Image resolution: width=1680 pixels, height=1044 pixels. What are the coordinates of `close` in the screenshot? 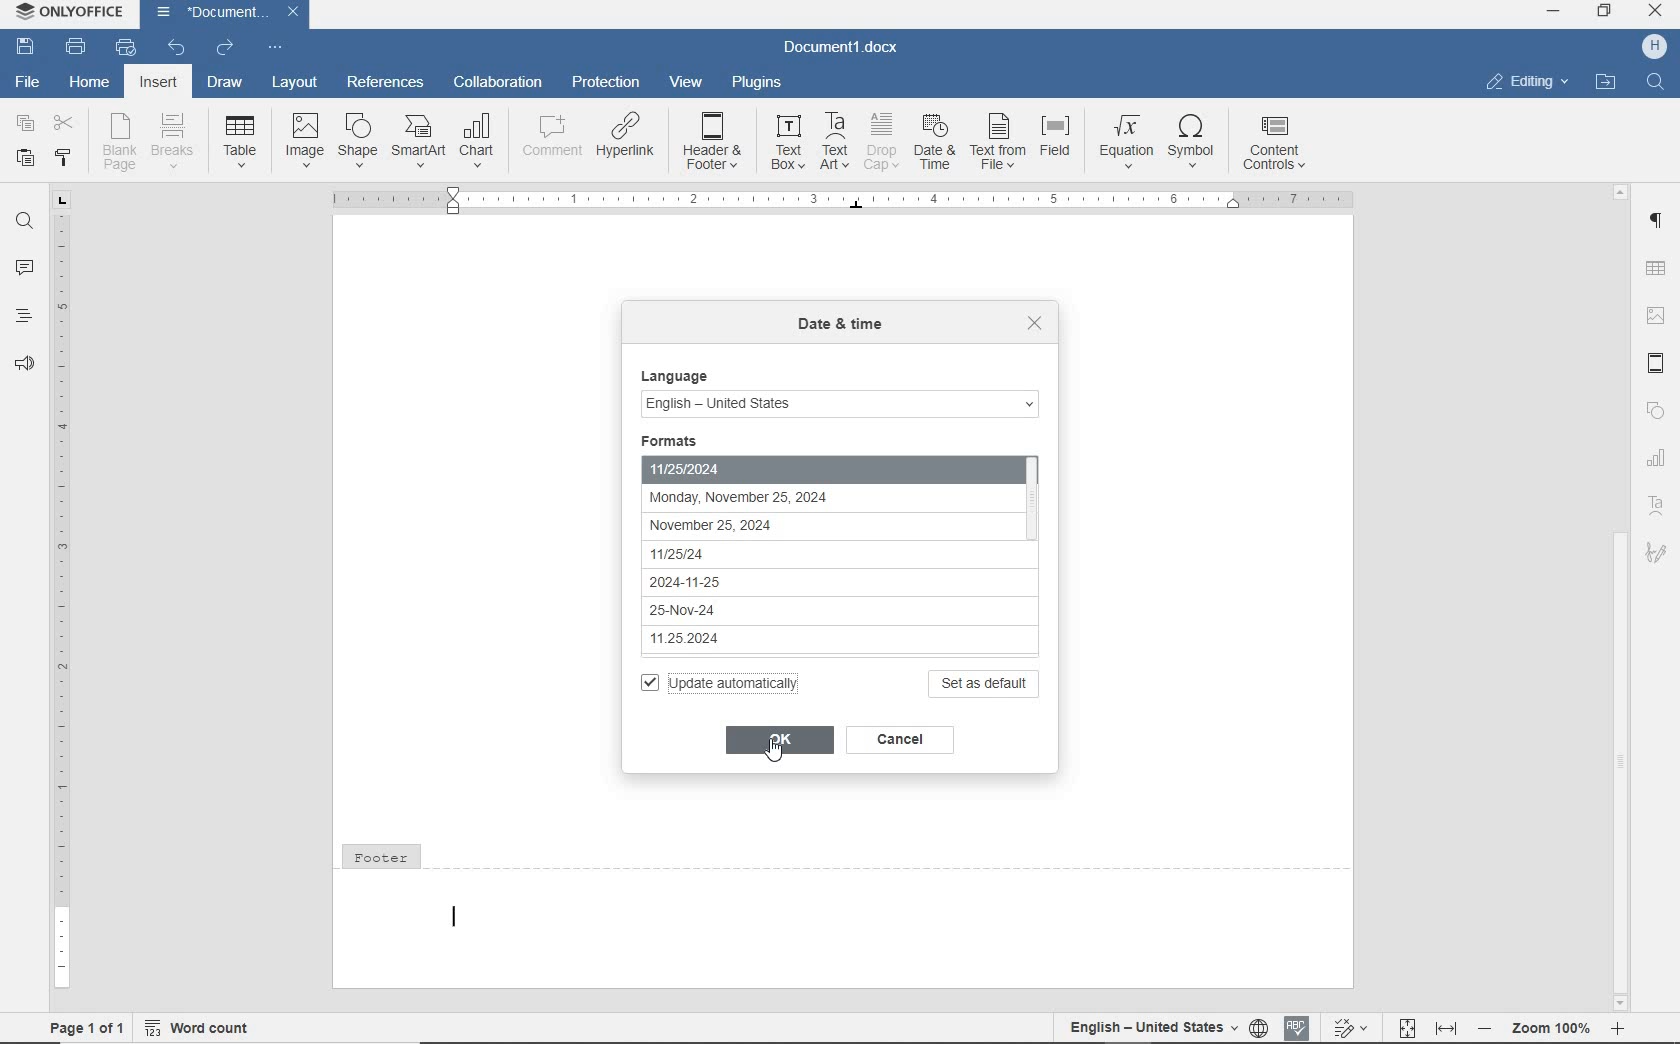 It's located at (1036, 324).